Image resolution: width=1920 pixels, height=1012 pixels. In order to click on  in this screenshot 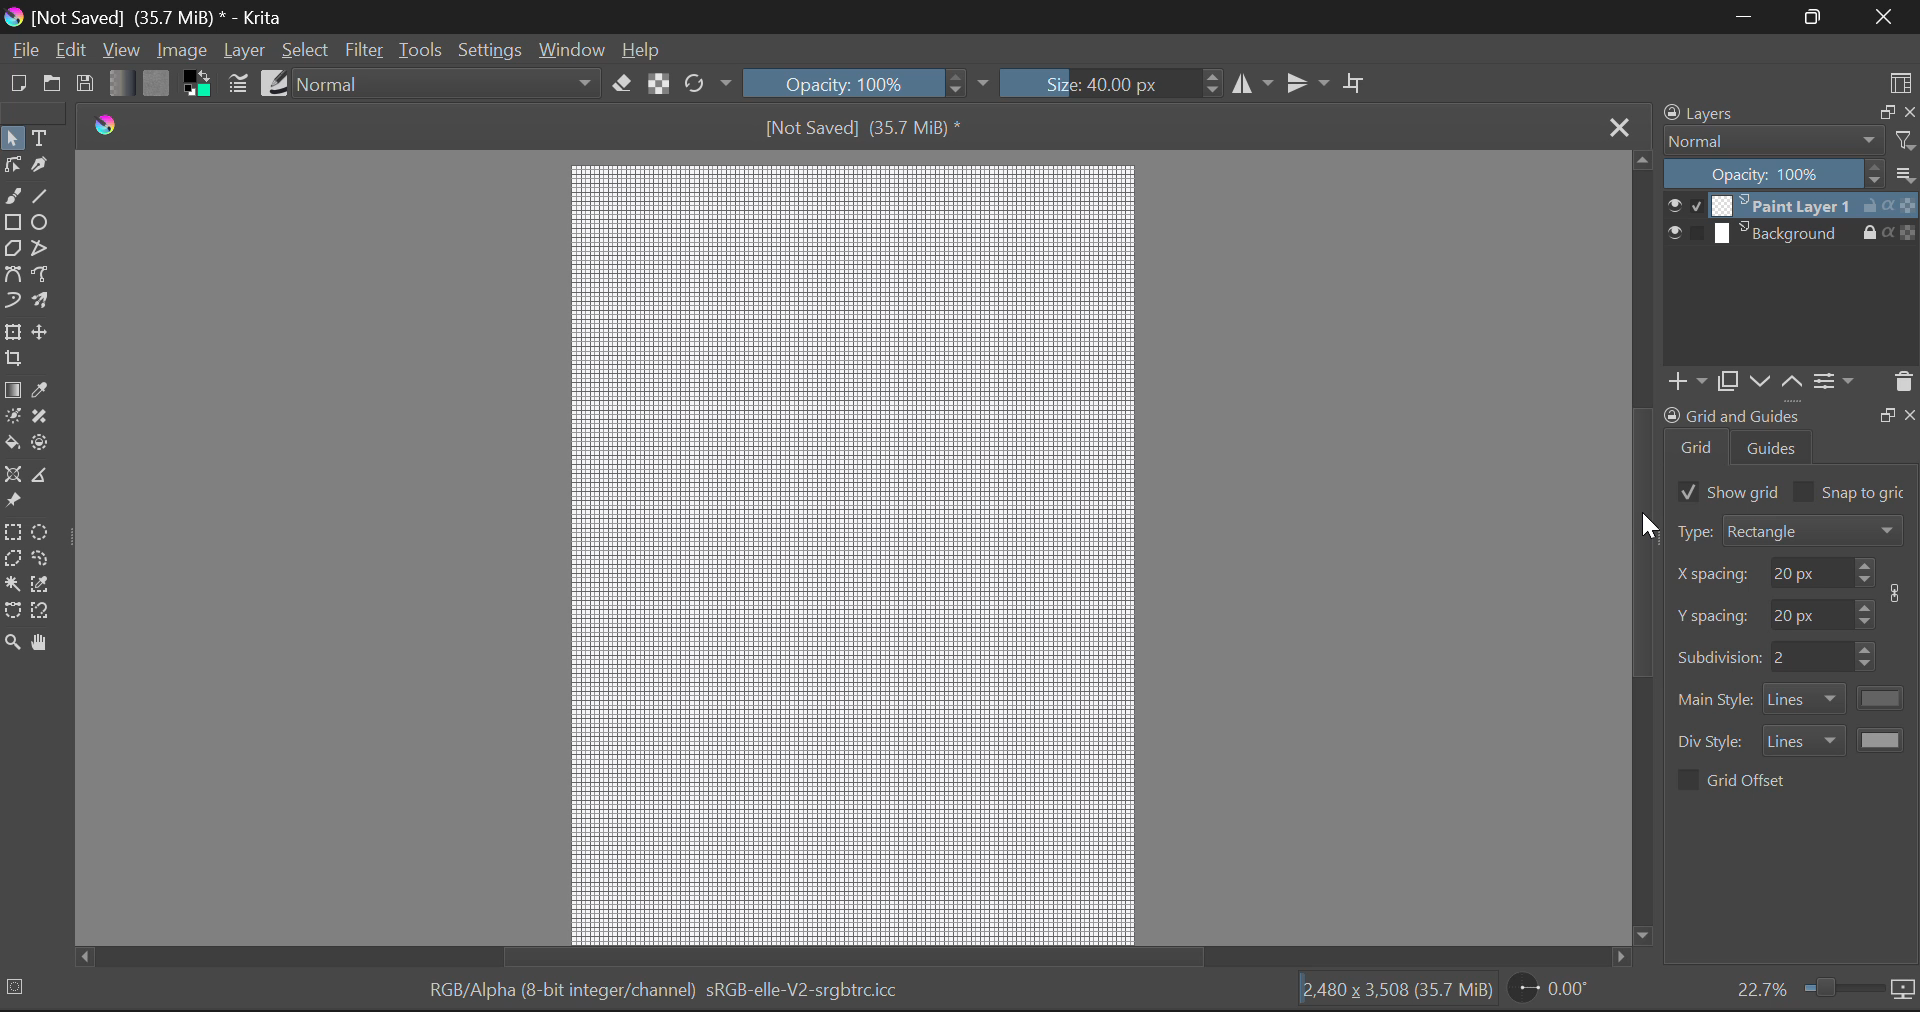, I will do `click(1911, 413)`.